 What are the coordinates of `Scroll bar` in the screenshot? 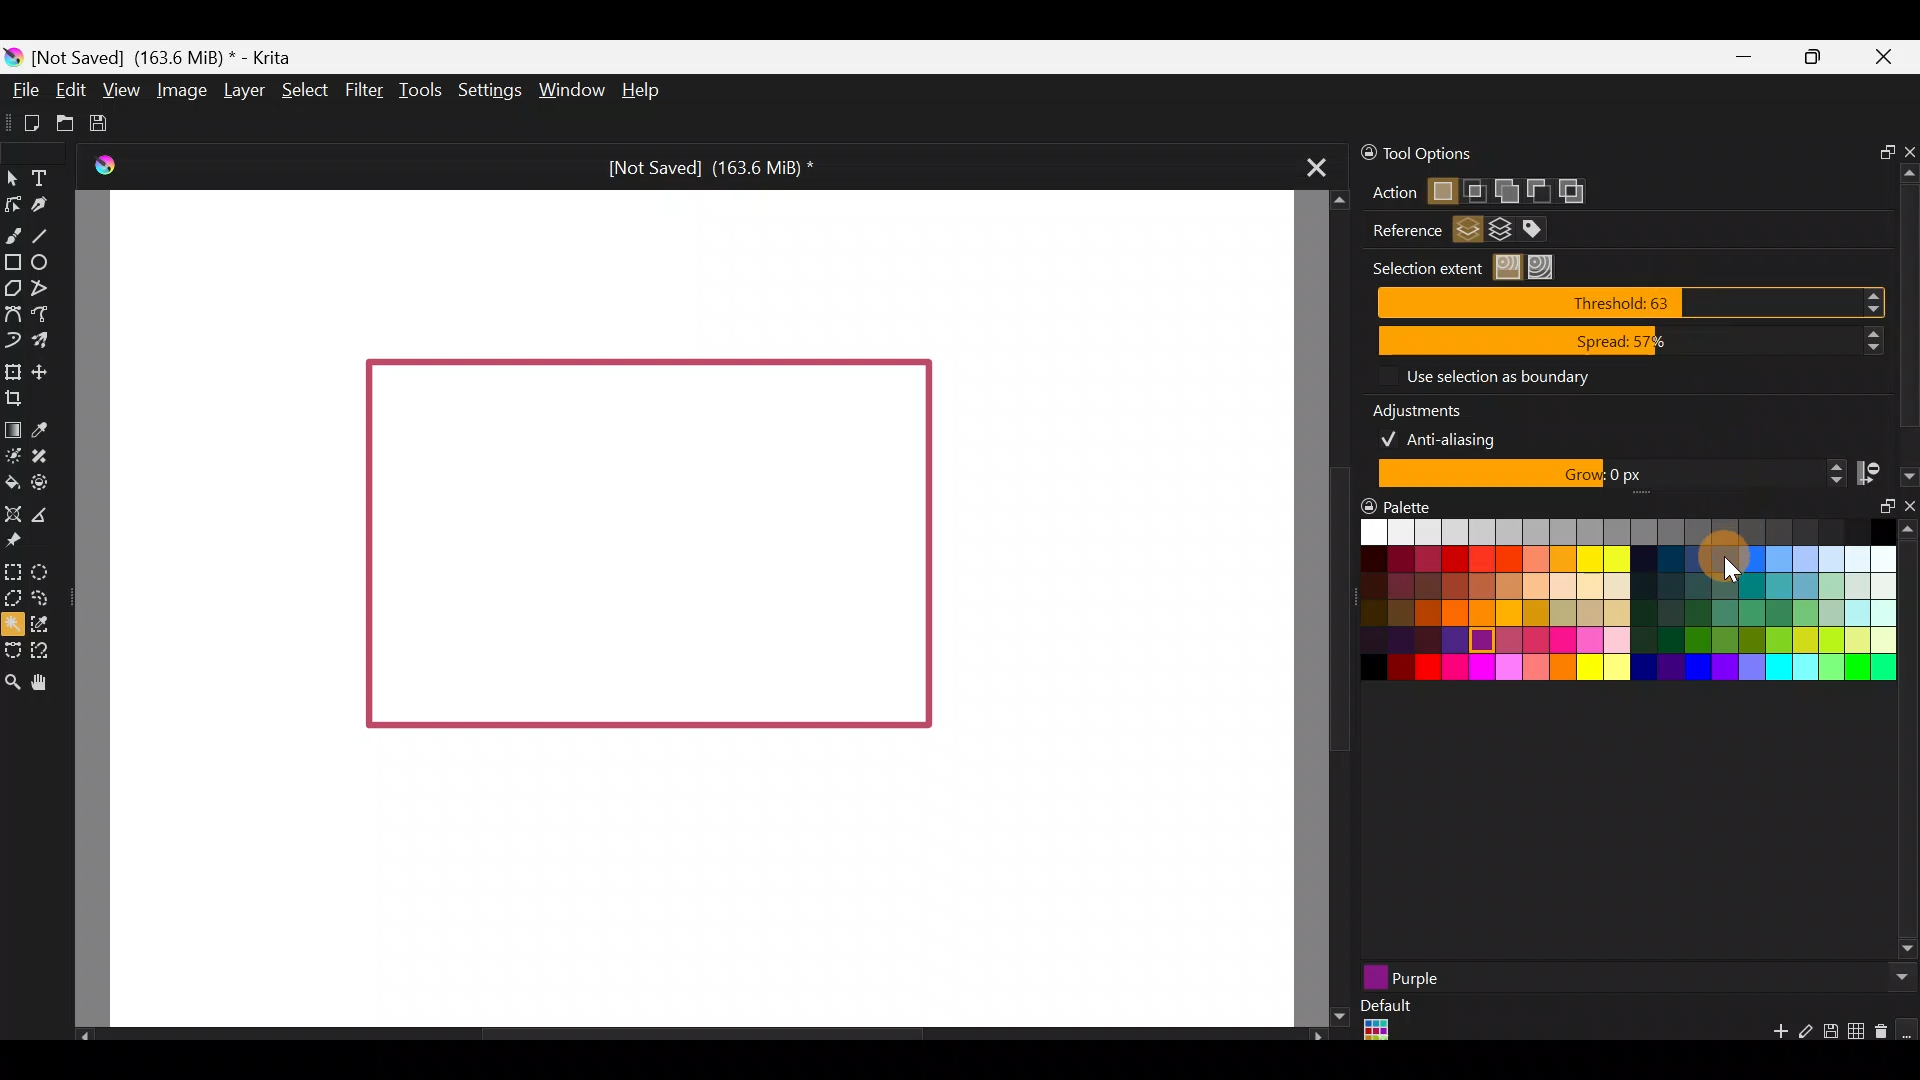 It's located at (1908, 743).